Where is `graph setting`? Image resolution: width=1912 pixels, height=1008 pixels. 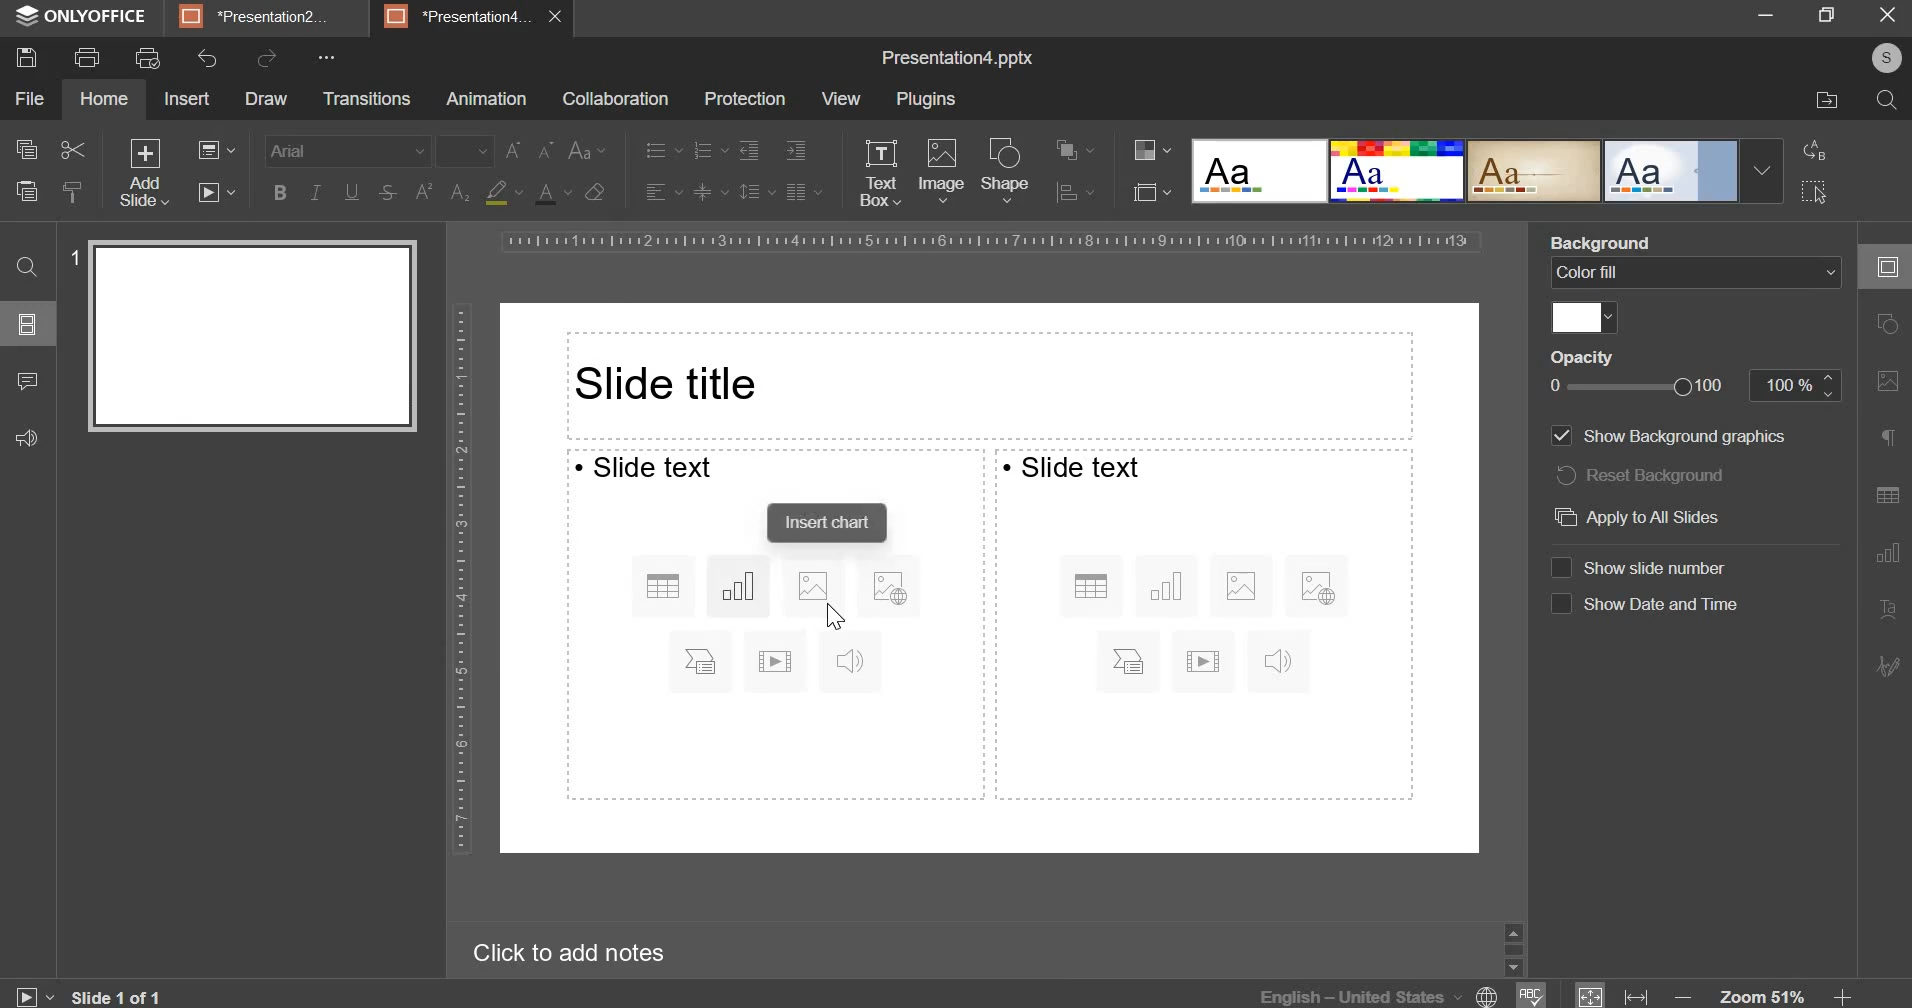 graph setting is located at coordinates (1885, 551).